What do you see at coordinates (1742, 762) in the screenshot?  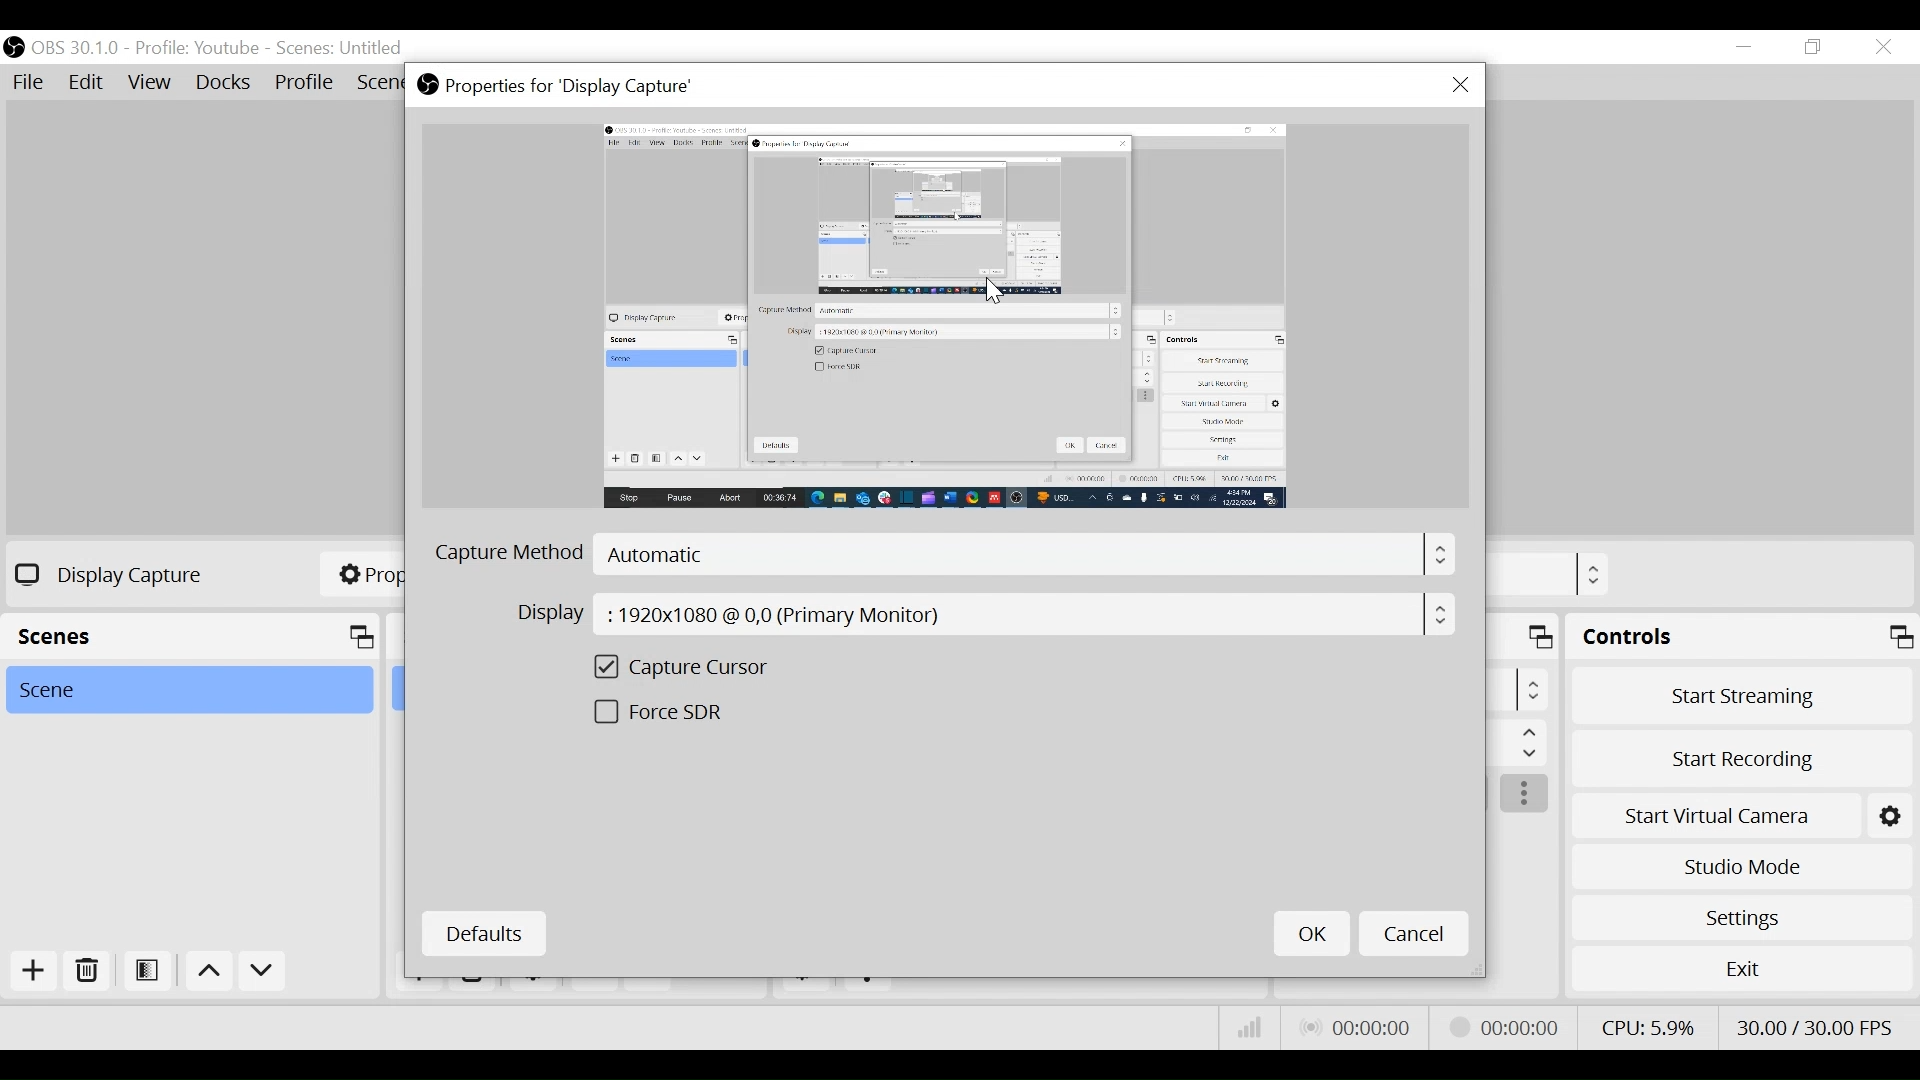 I see `Start Recording` at bounding box center [1742, 762].